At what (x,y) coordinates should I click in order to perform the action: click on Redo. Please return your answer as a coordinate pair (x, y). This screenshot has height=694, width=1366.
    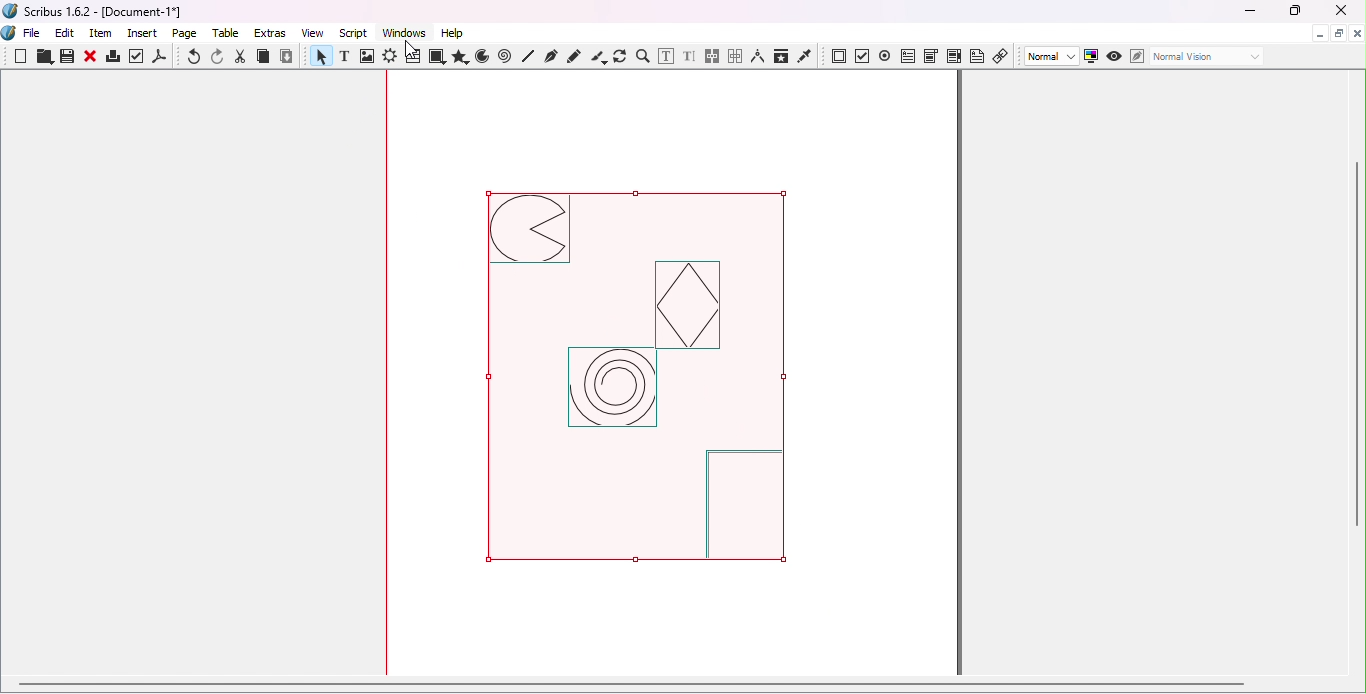
    Looking at the image, I should click on (219, 57).